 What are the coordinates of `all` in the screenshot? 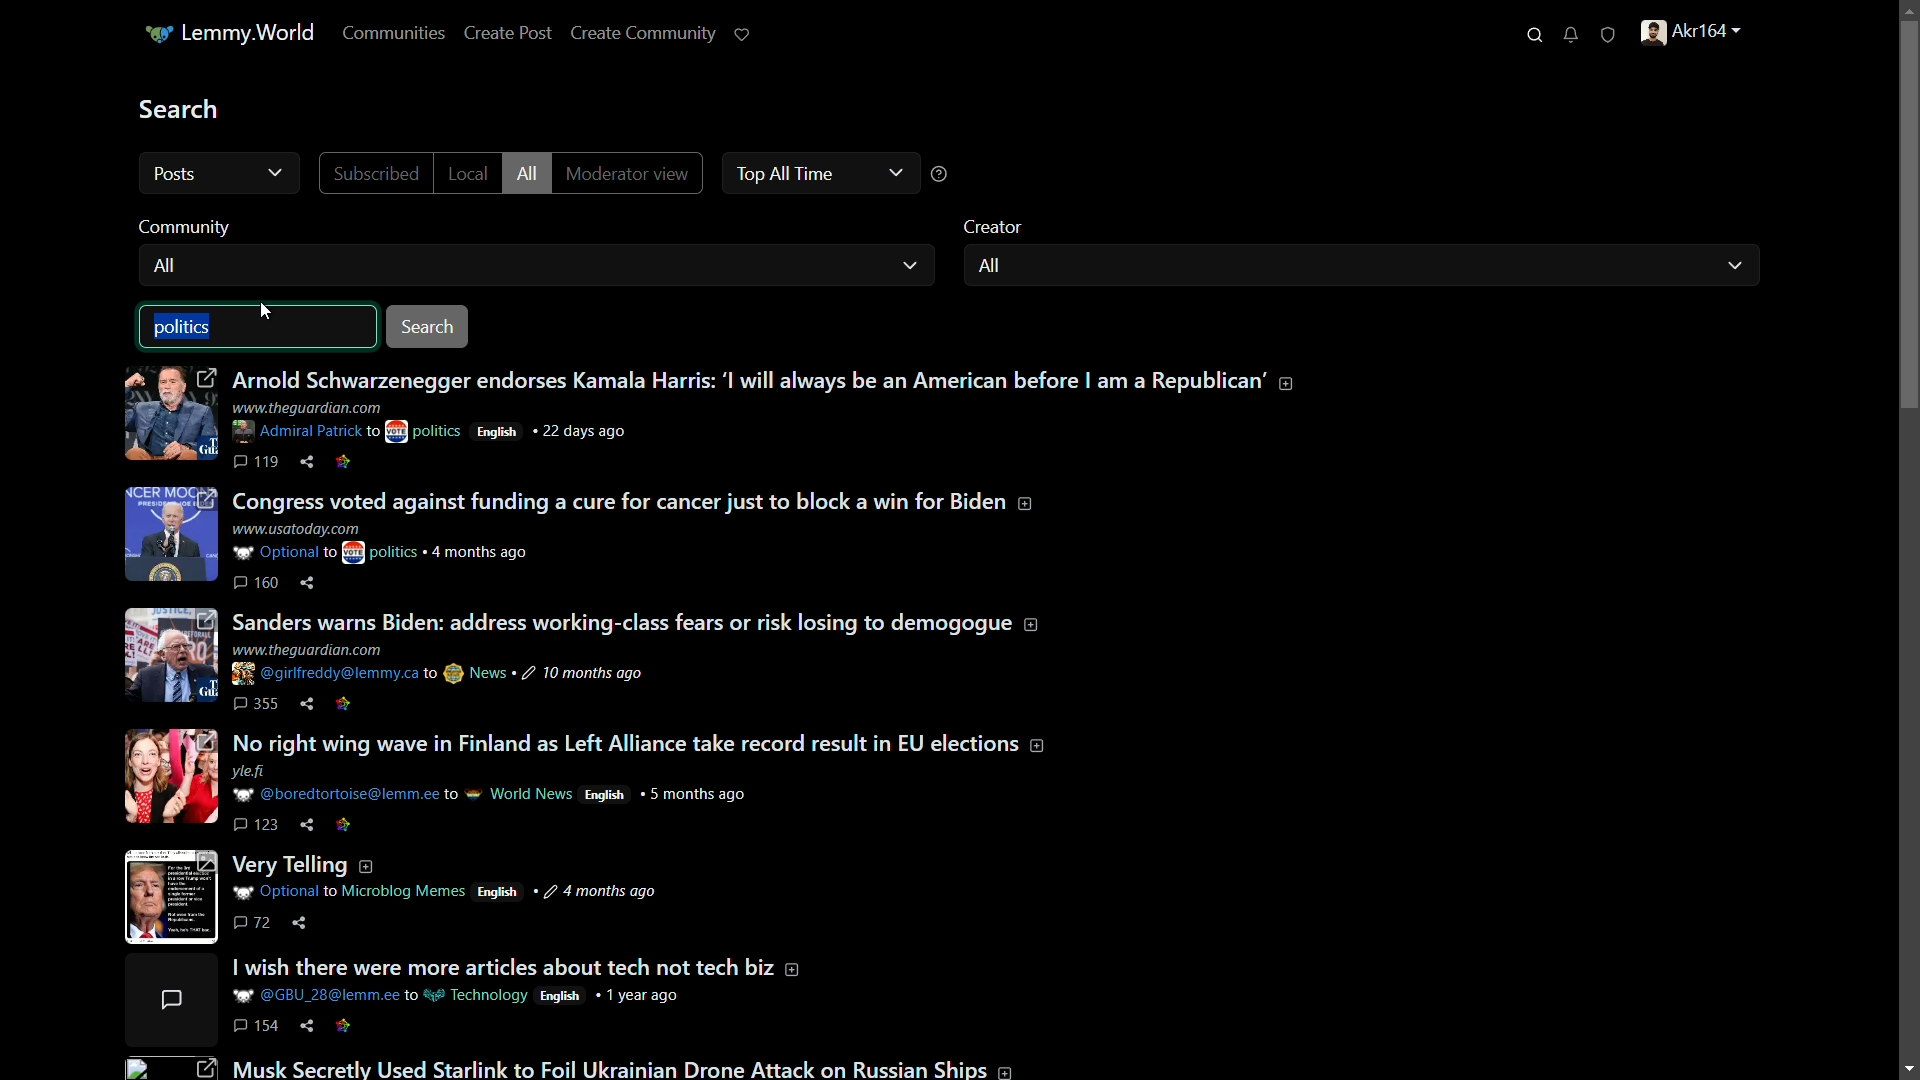 It's located at (532, 174).